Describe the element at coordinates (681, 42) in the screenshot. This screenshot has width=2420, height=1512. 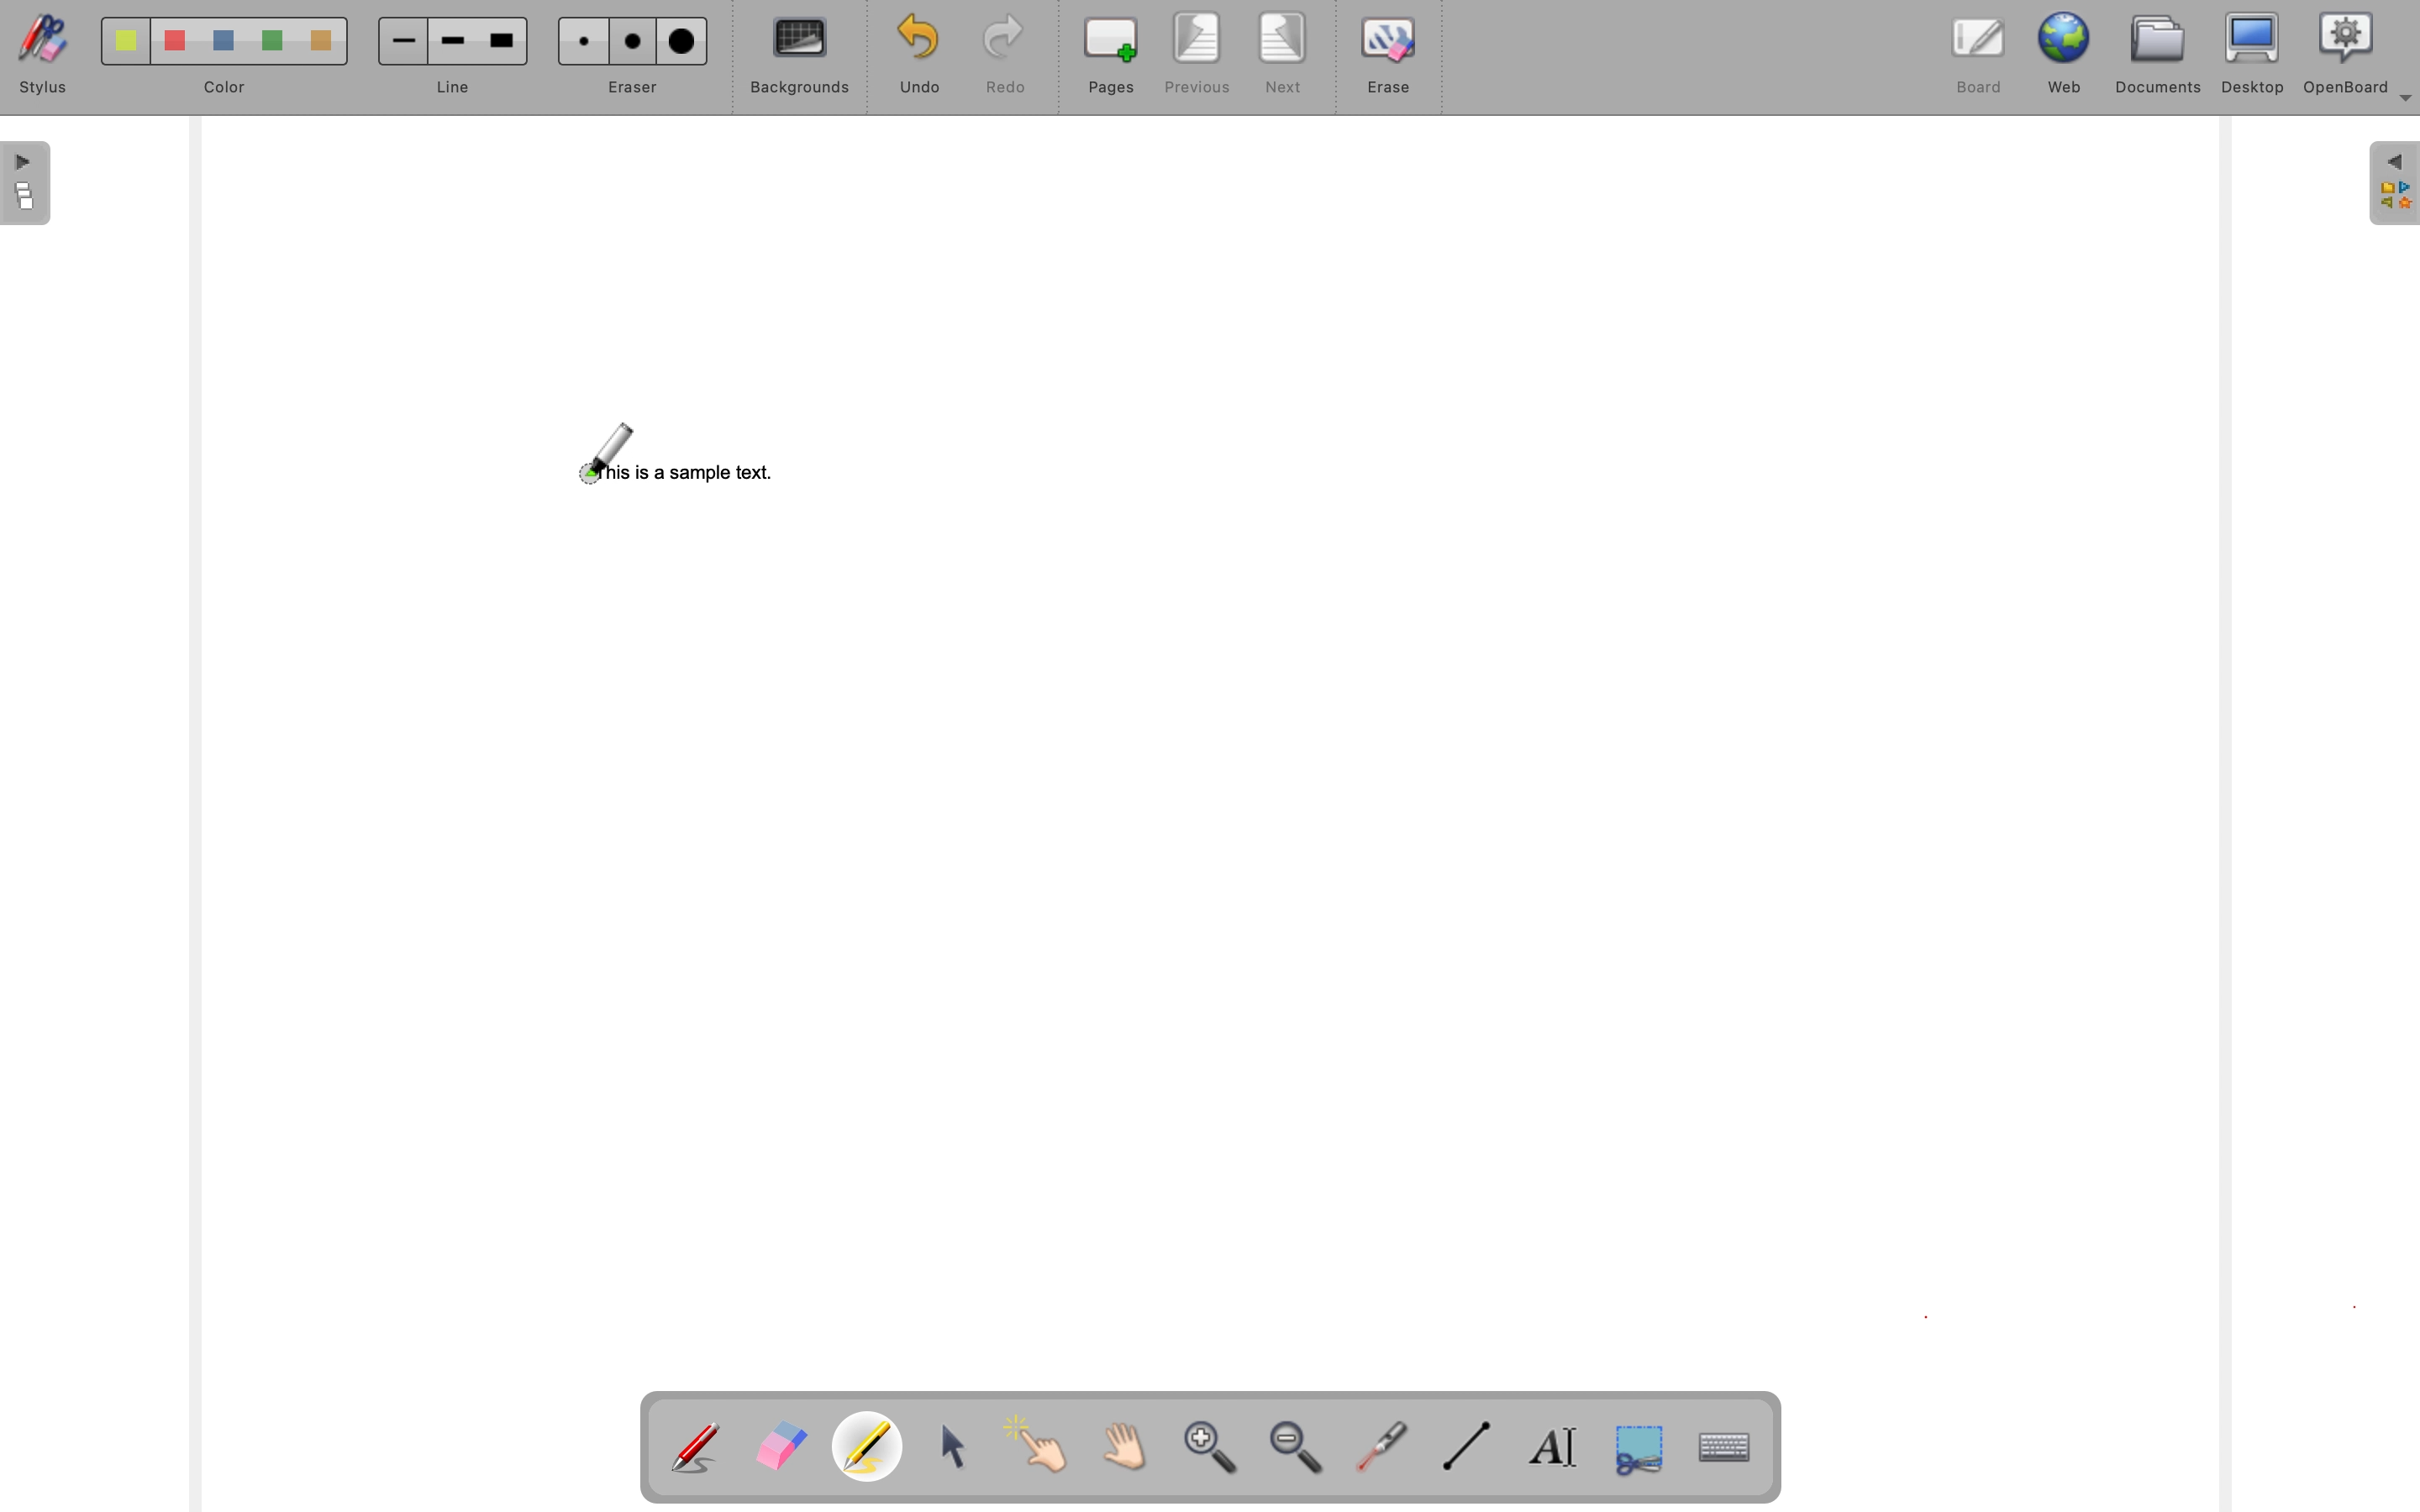
I see `Large Eraser` at that location.